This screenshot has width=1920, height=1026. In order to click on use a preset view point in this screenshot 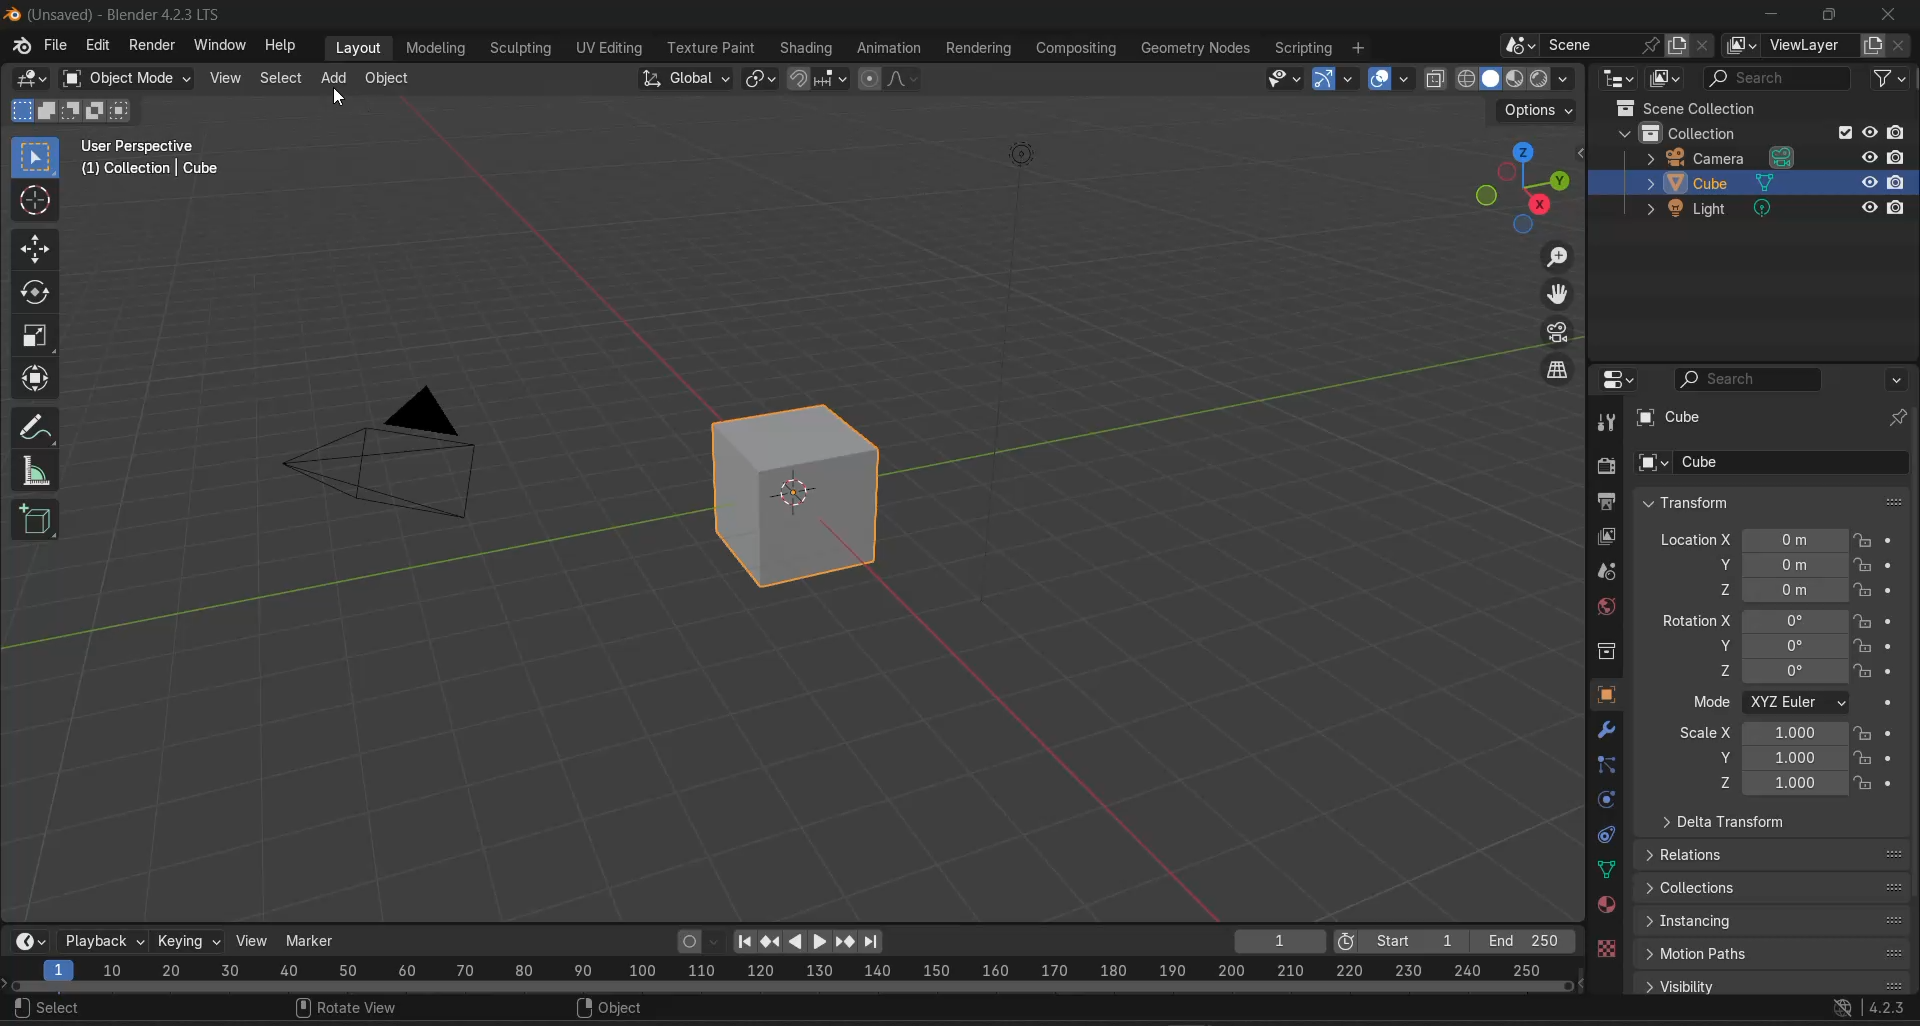, I will do `click(1526, 185)`.